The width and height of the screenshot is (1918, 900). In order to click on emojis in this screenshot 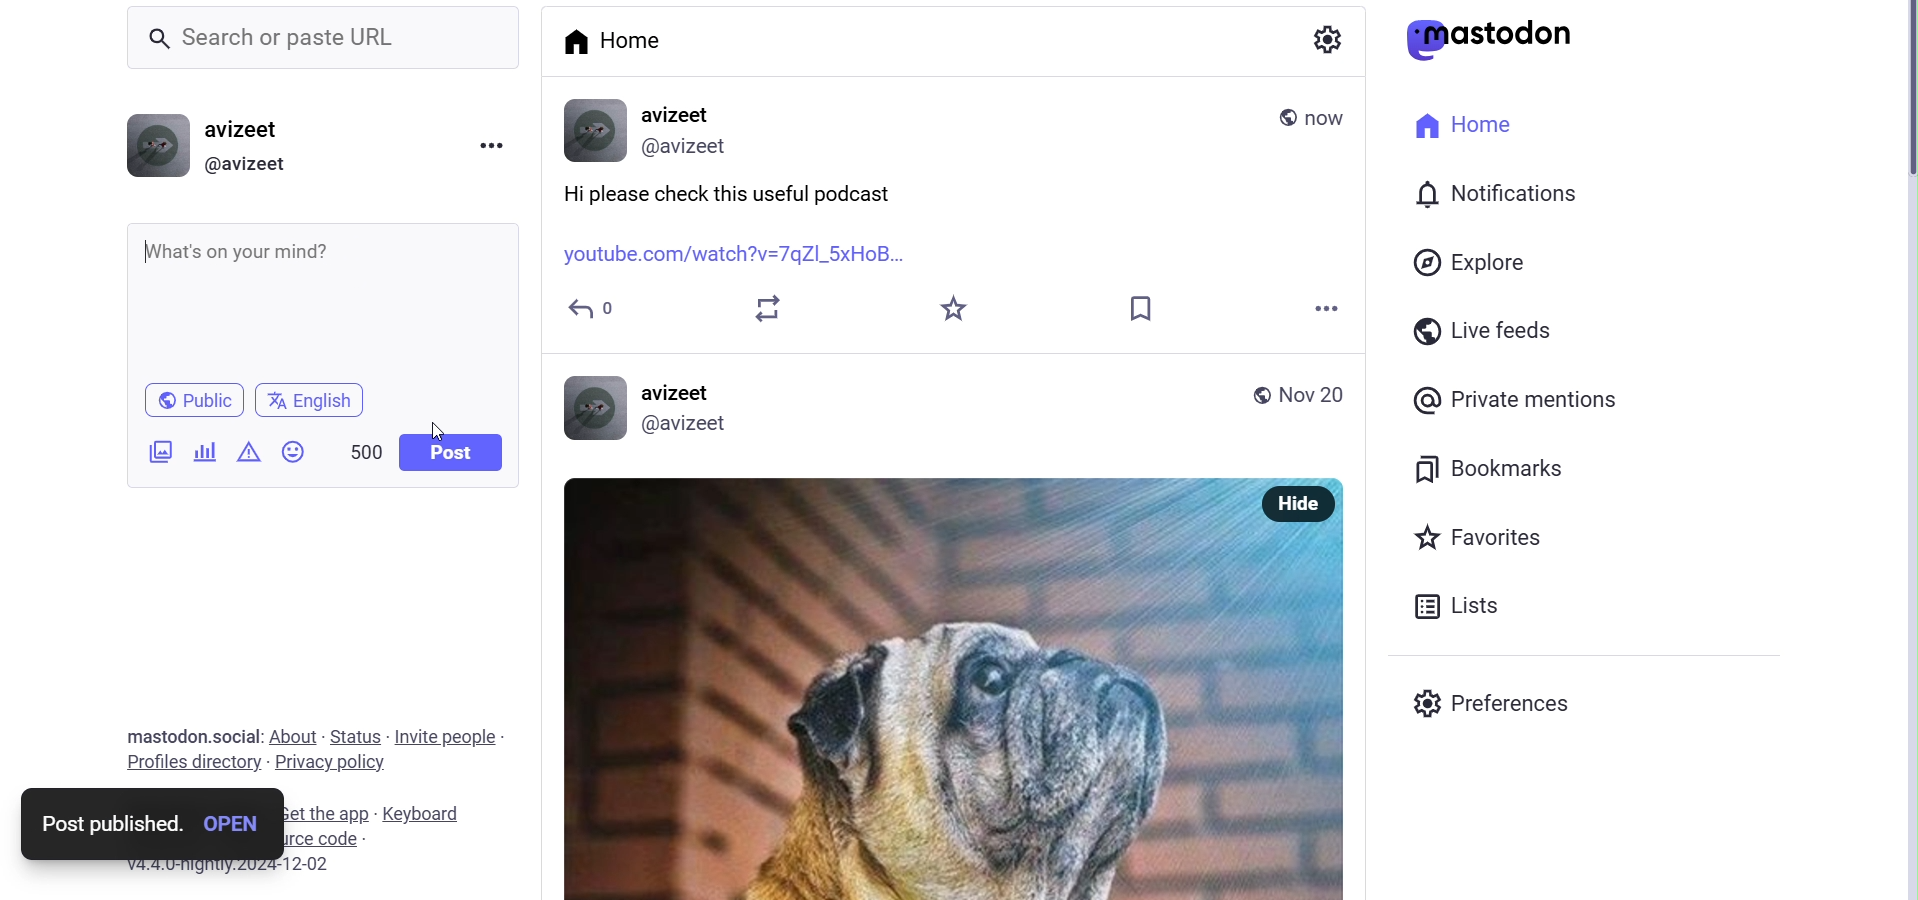, I will do `click(296, 451)`.